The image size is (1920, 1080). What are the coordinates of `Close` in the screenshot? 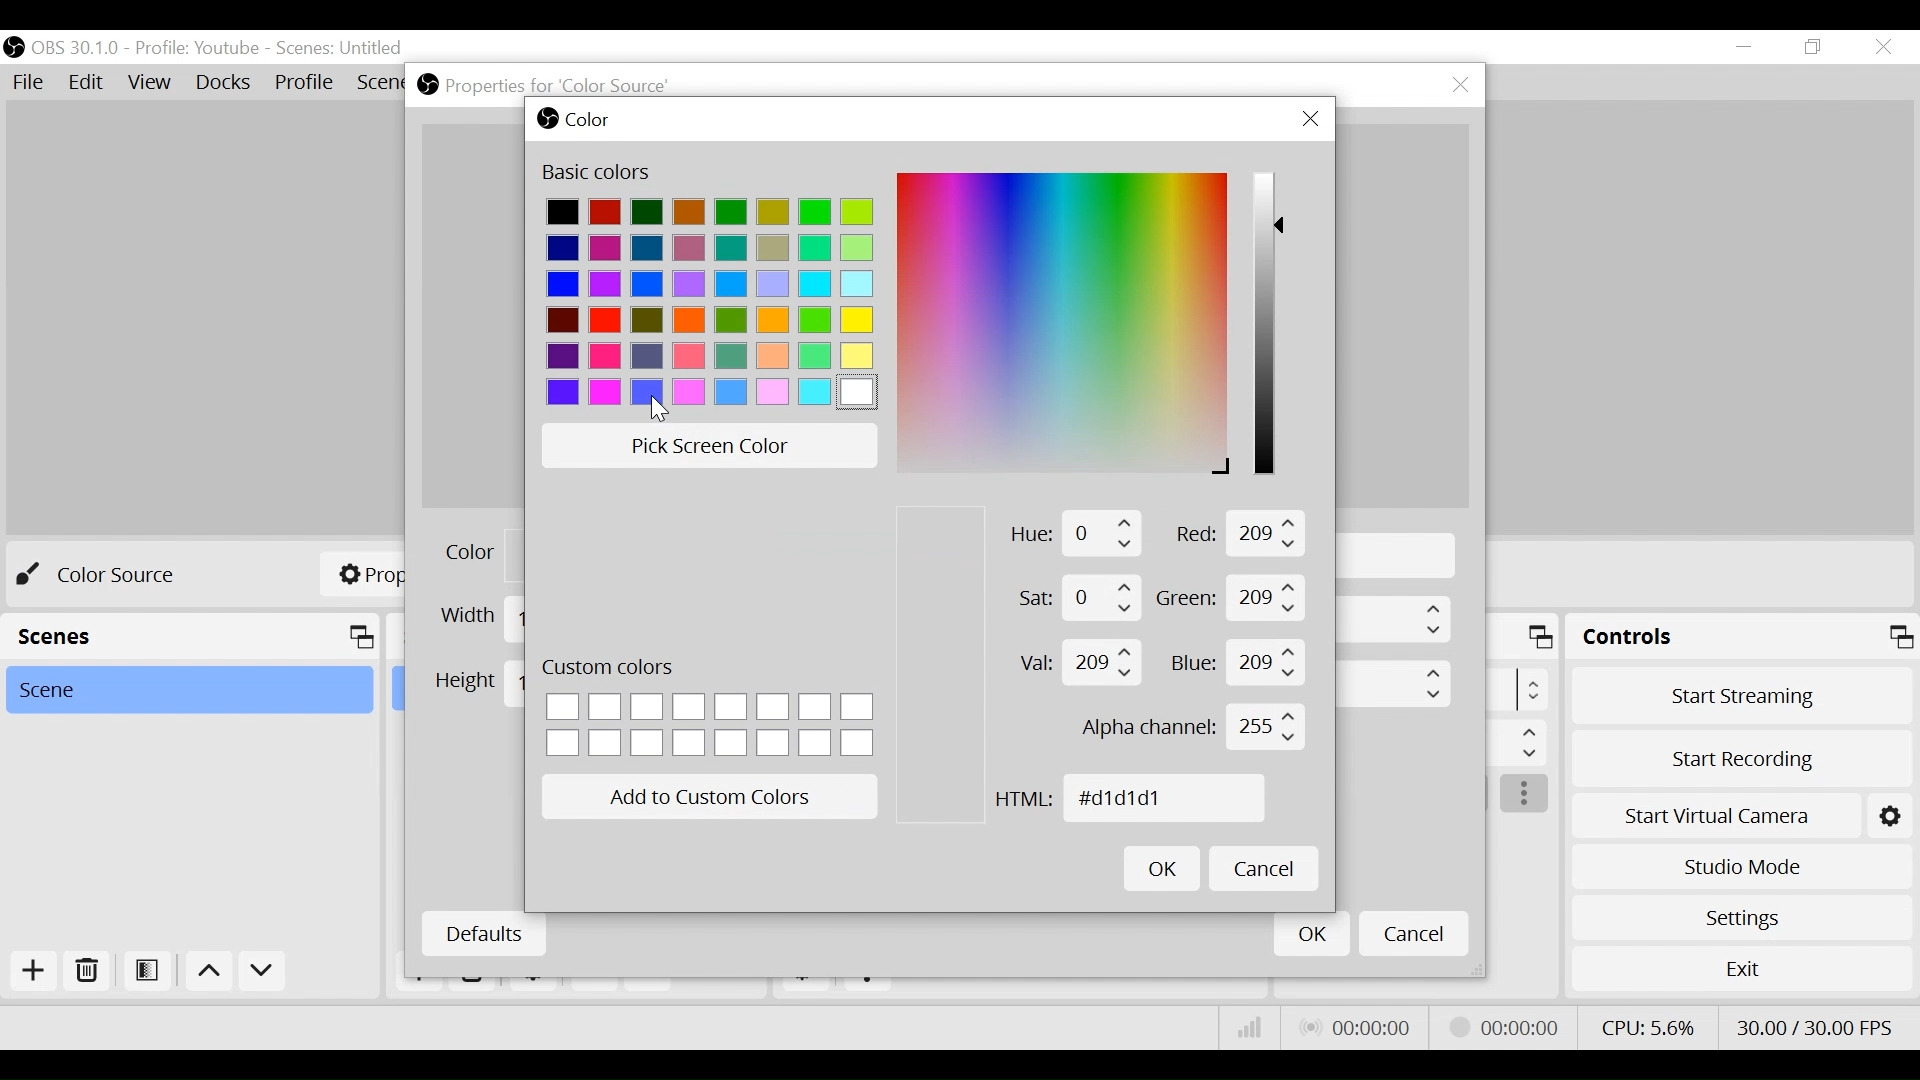 It's located at (1461, 87).